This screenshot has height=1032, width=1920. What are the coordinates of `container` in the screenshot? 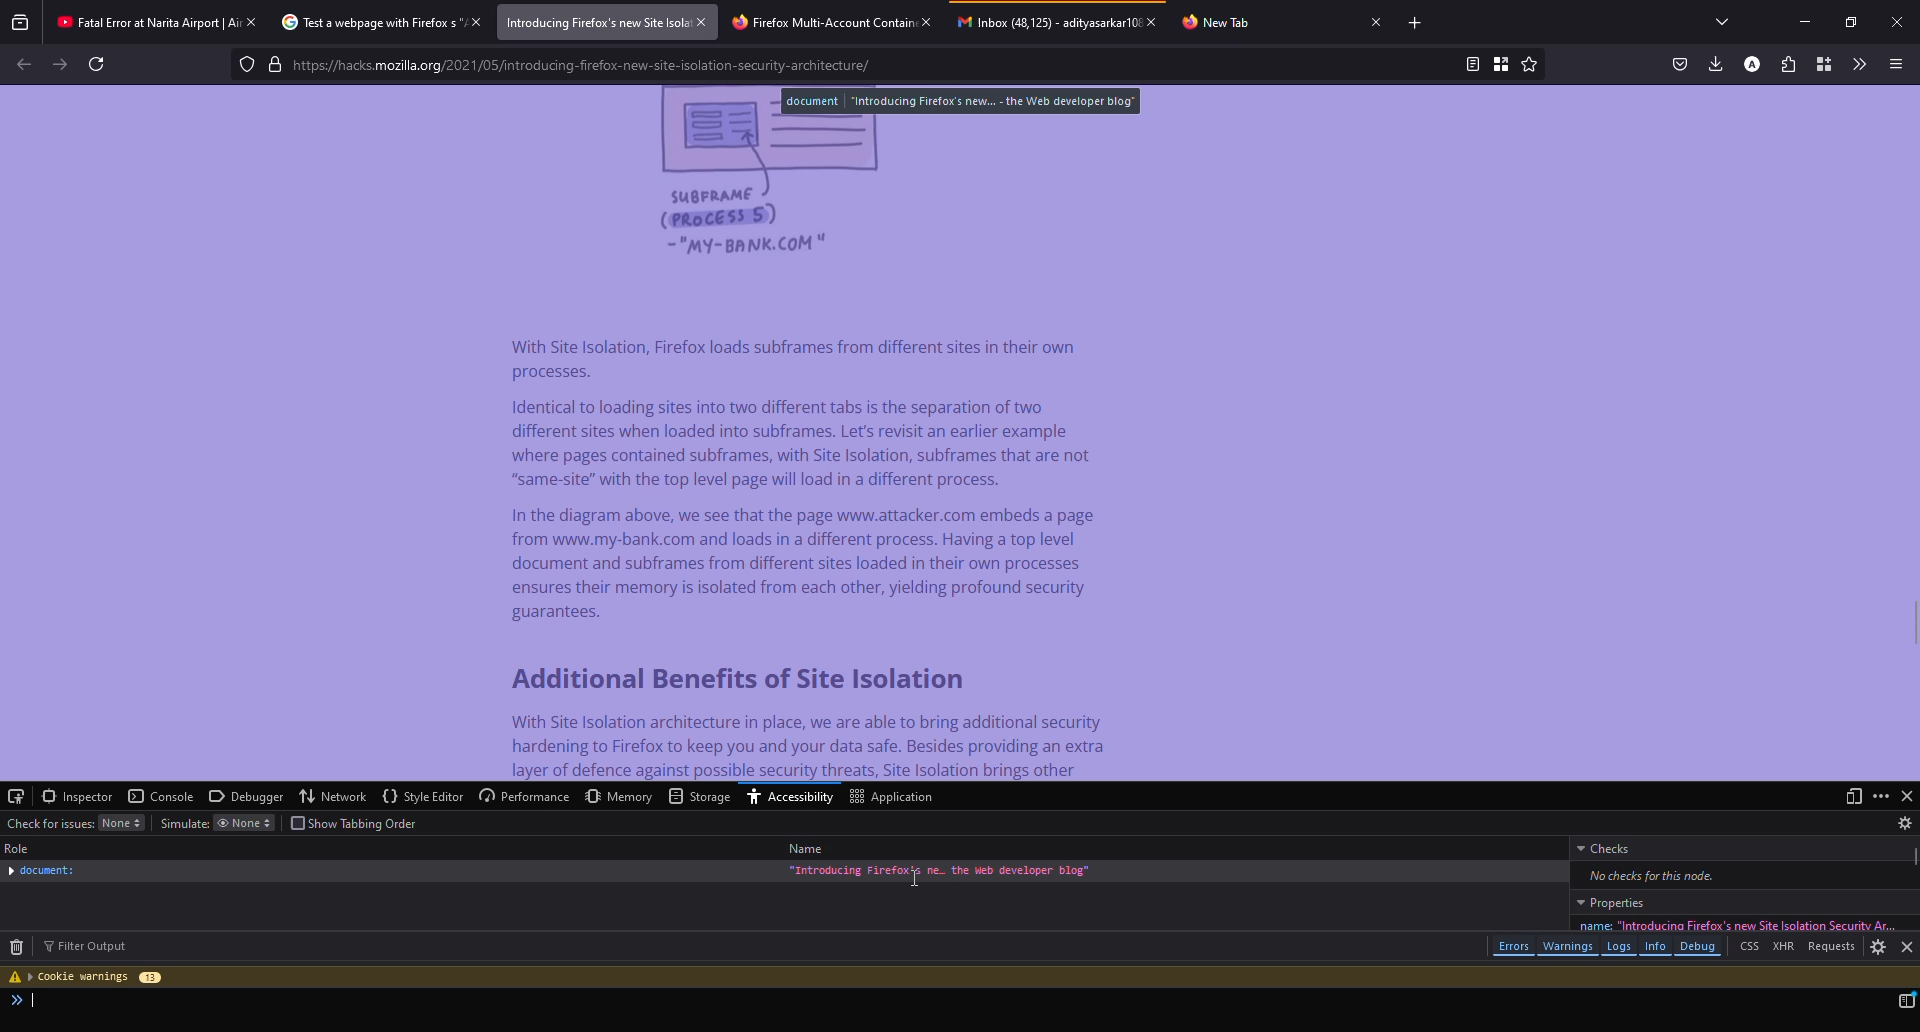 It's located at (1824, 64).